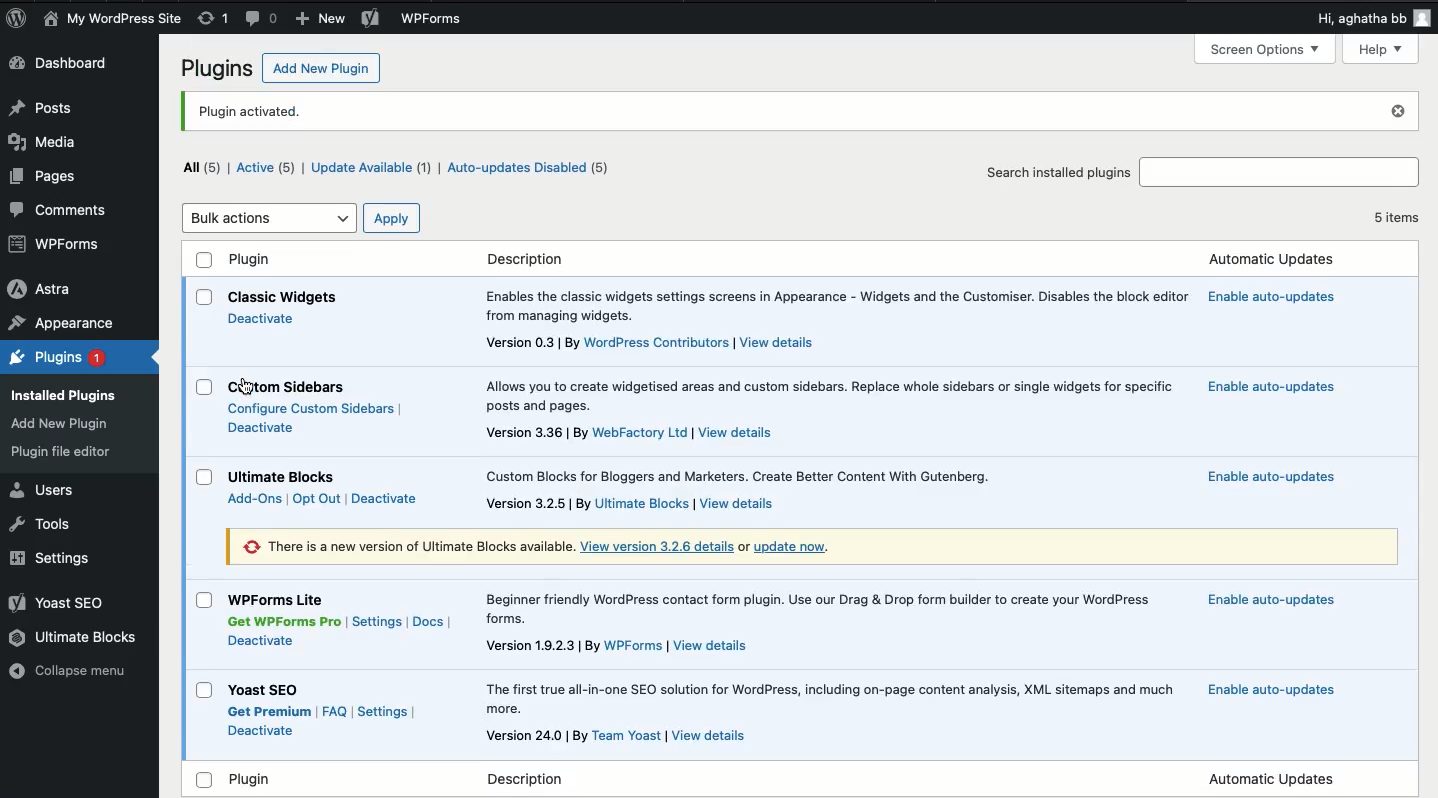 This screenshot has height=798, width=1438. I want to click on description, so click(823, 606).